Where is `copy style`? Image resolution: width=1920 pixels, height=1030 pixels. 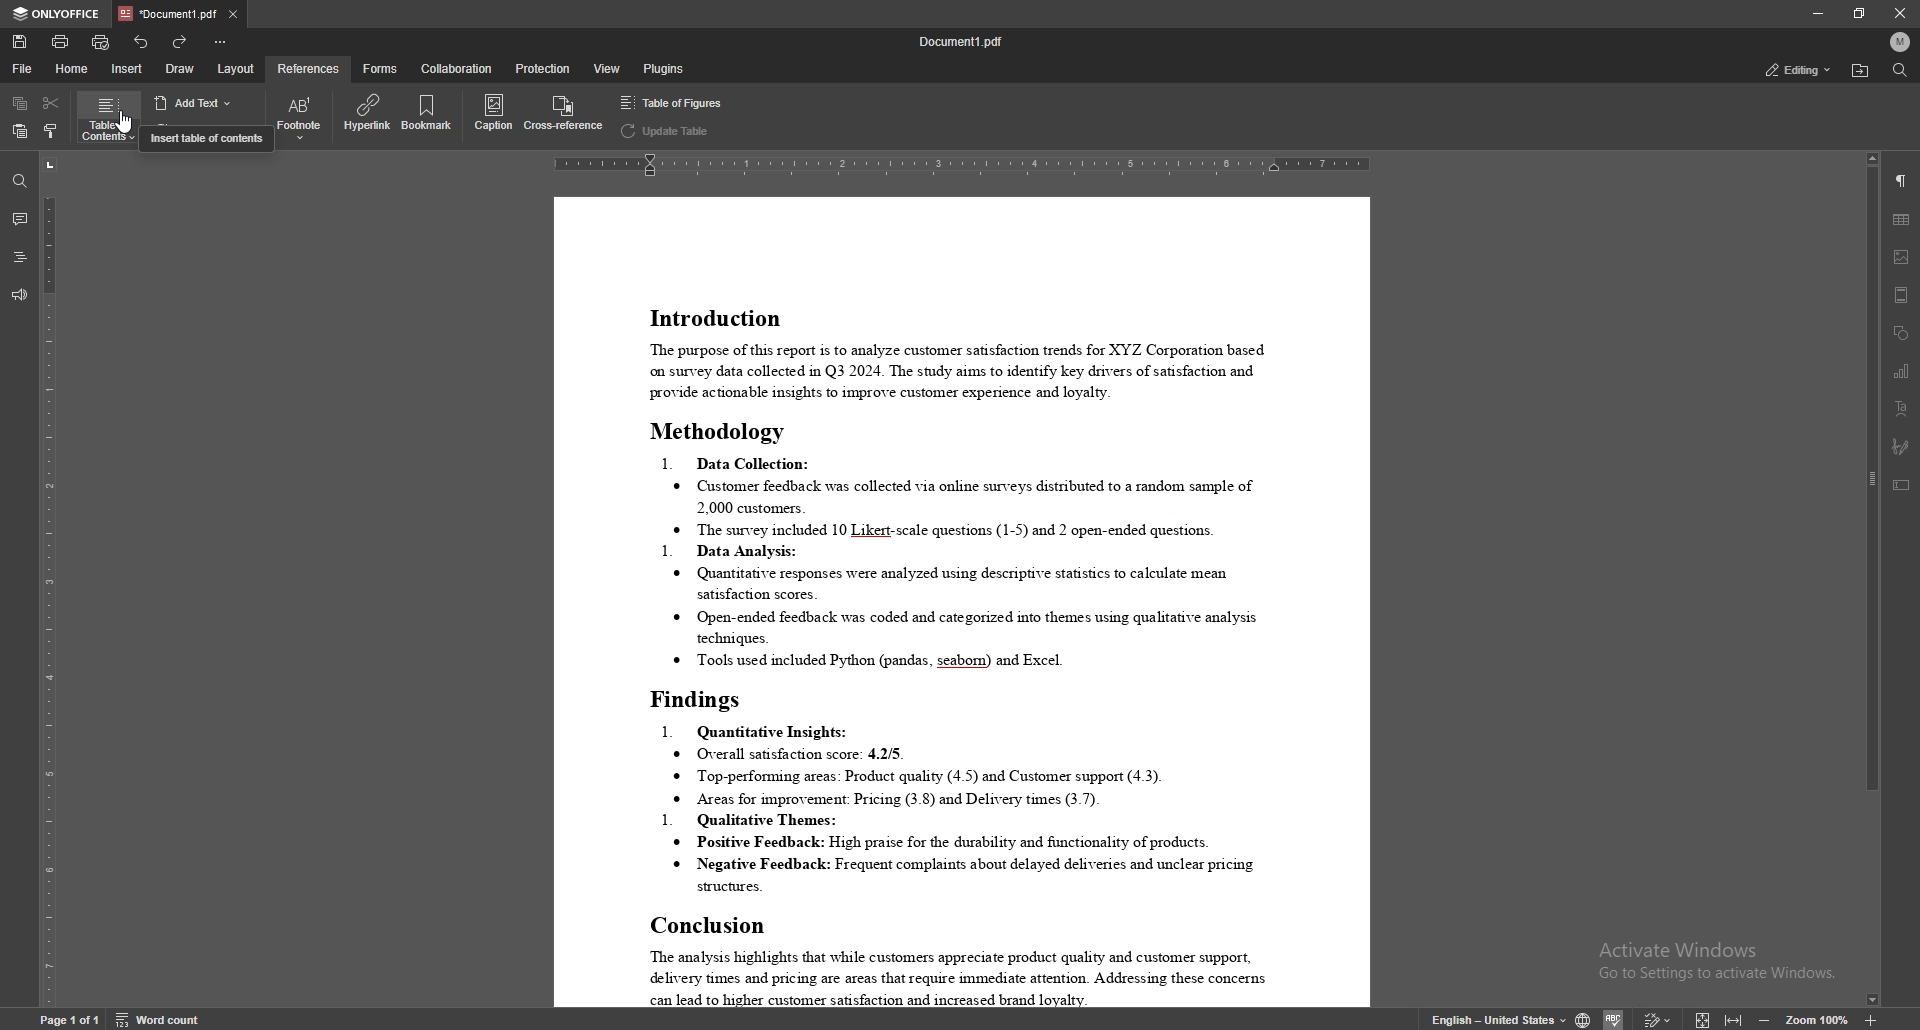 copy style is located at coordinates (53, 133).